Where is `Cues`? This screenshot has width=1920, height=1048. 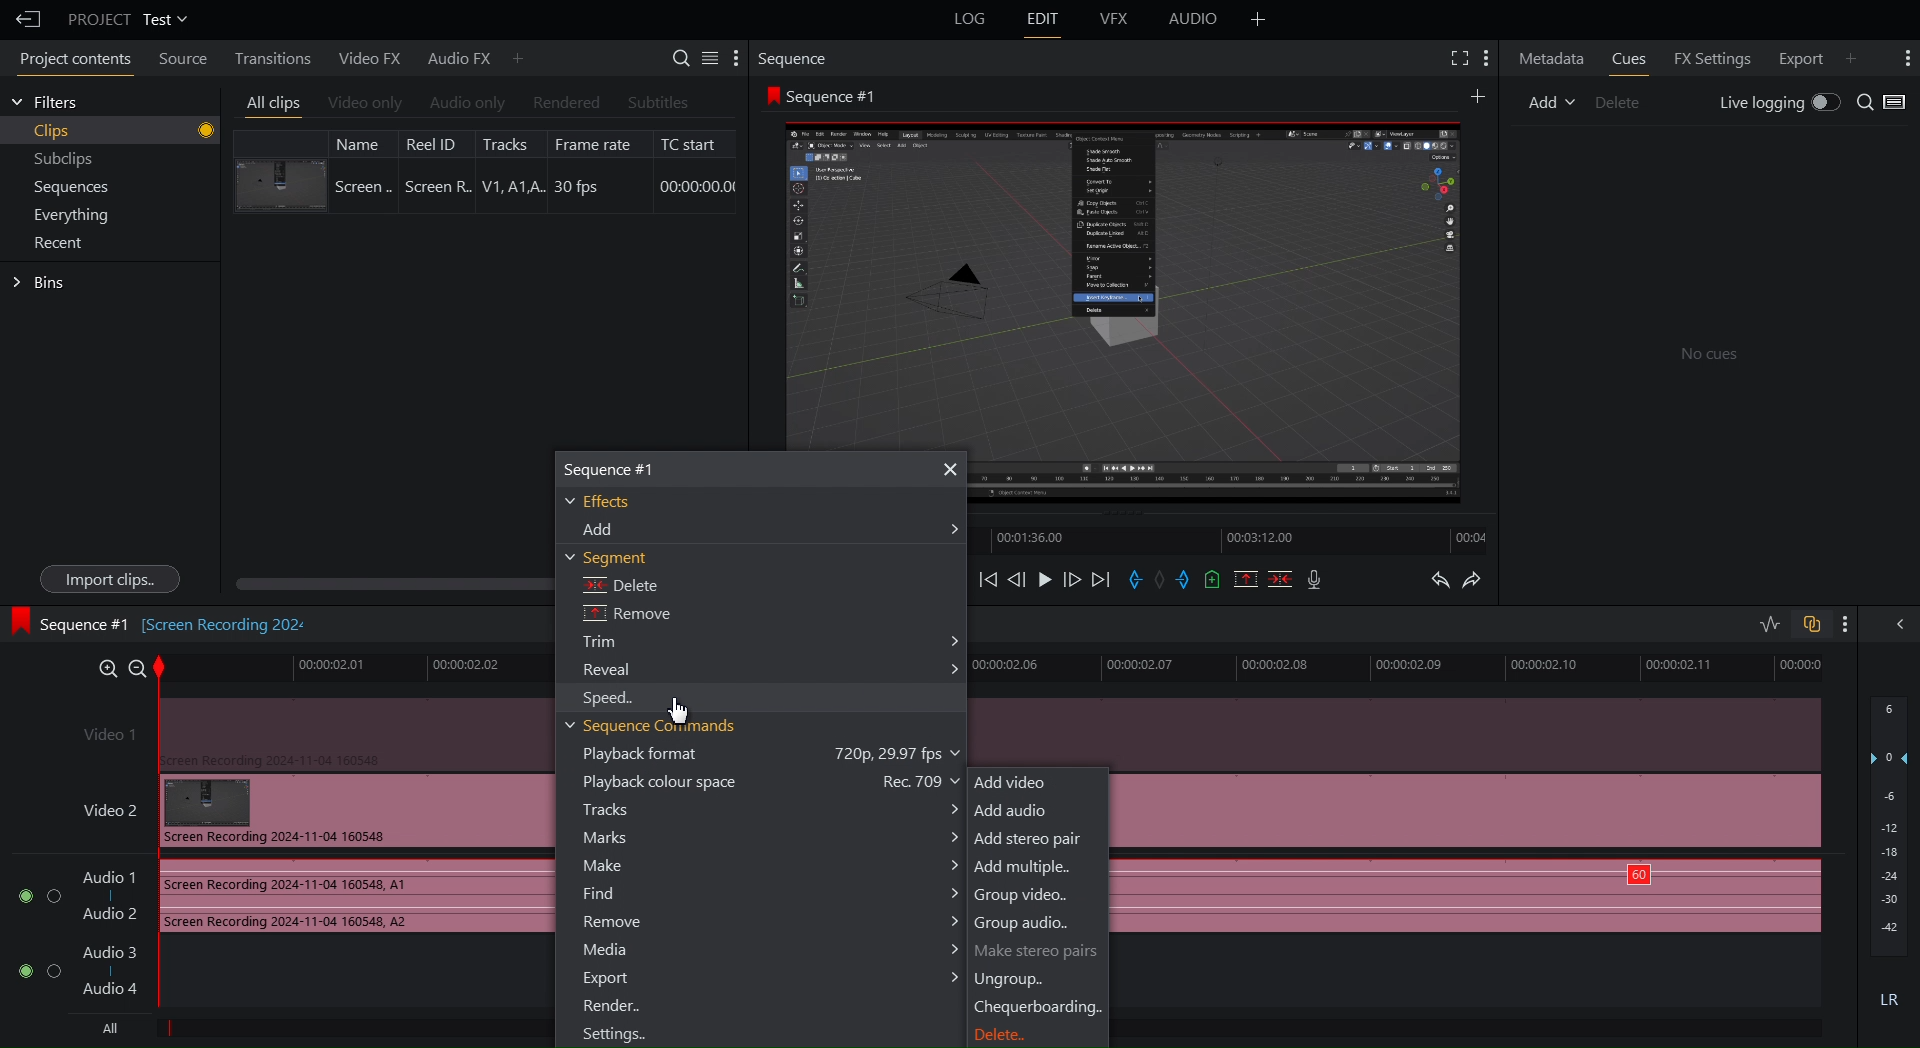 Cues is located at coordinates (1632, 58).